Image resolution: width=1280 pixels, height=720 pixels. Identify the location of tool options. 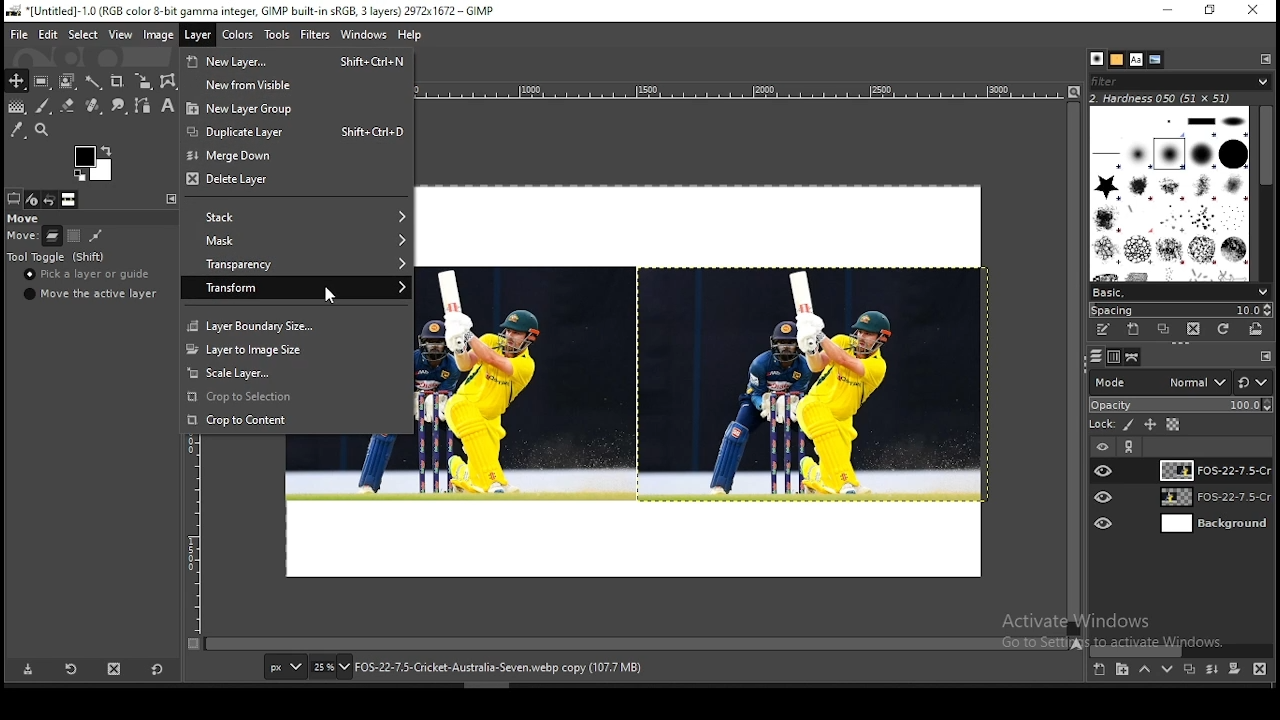
(14, 198).